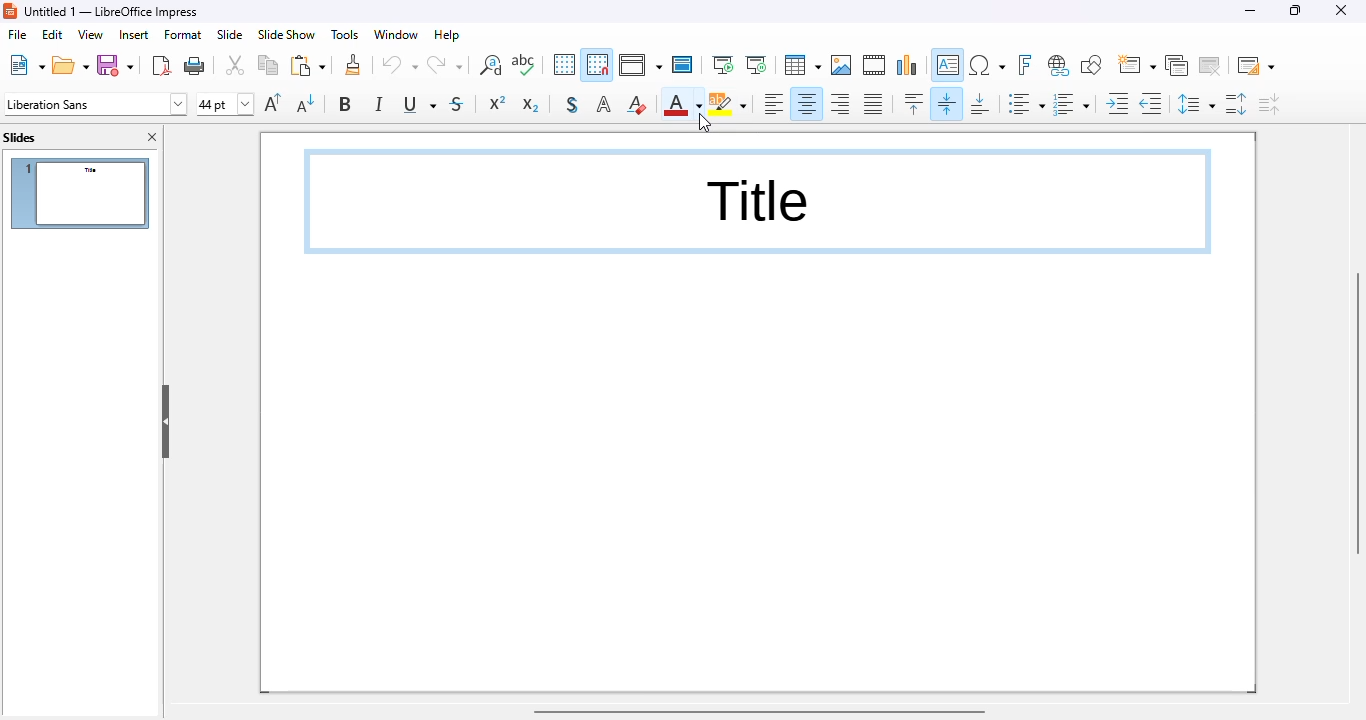 Image resolution: width=1366 pixels, height=720 pixels. I want to click on toggle ordered list, so click(1071, 104).